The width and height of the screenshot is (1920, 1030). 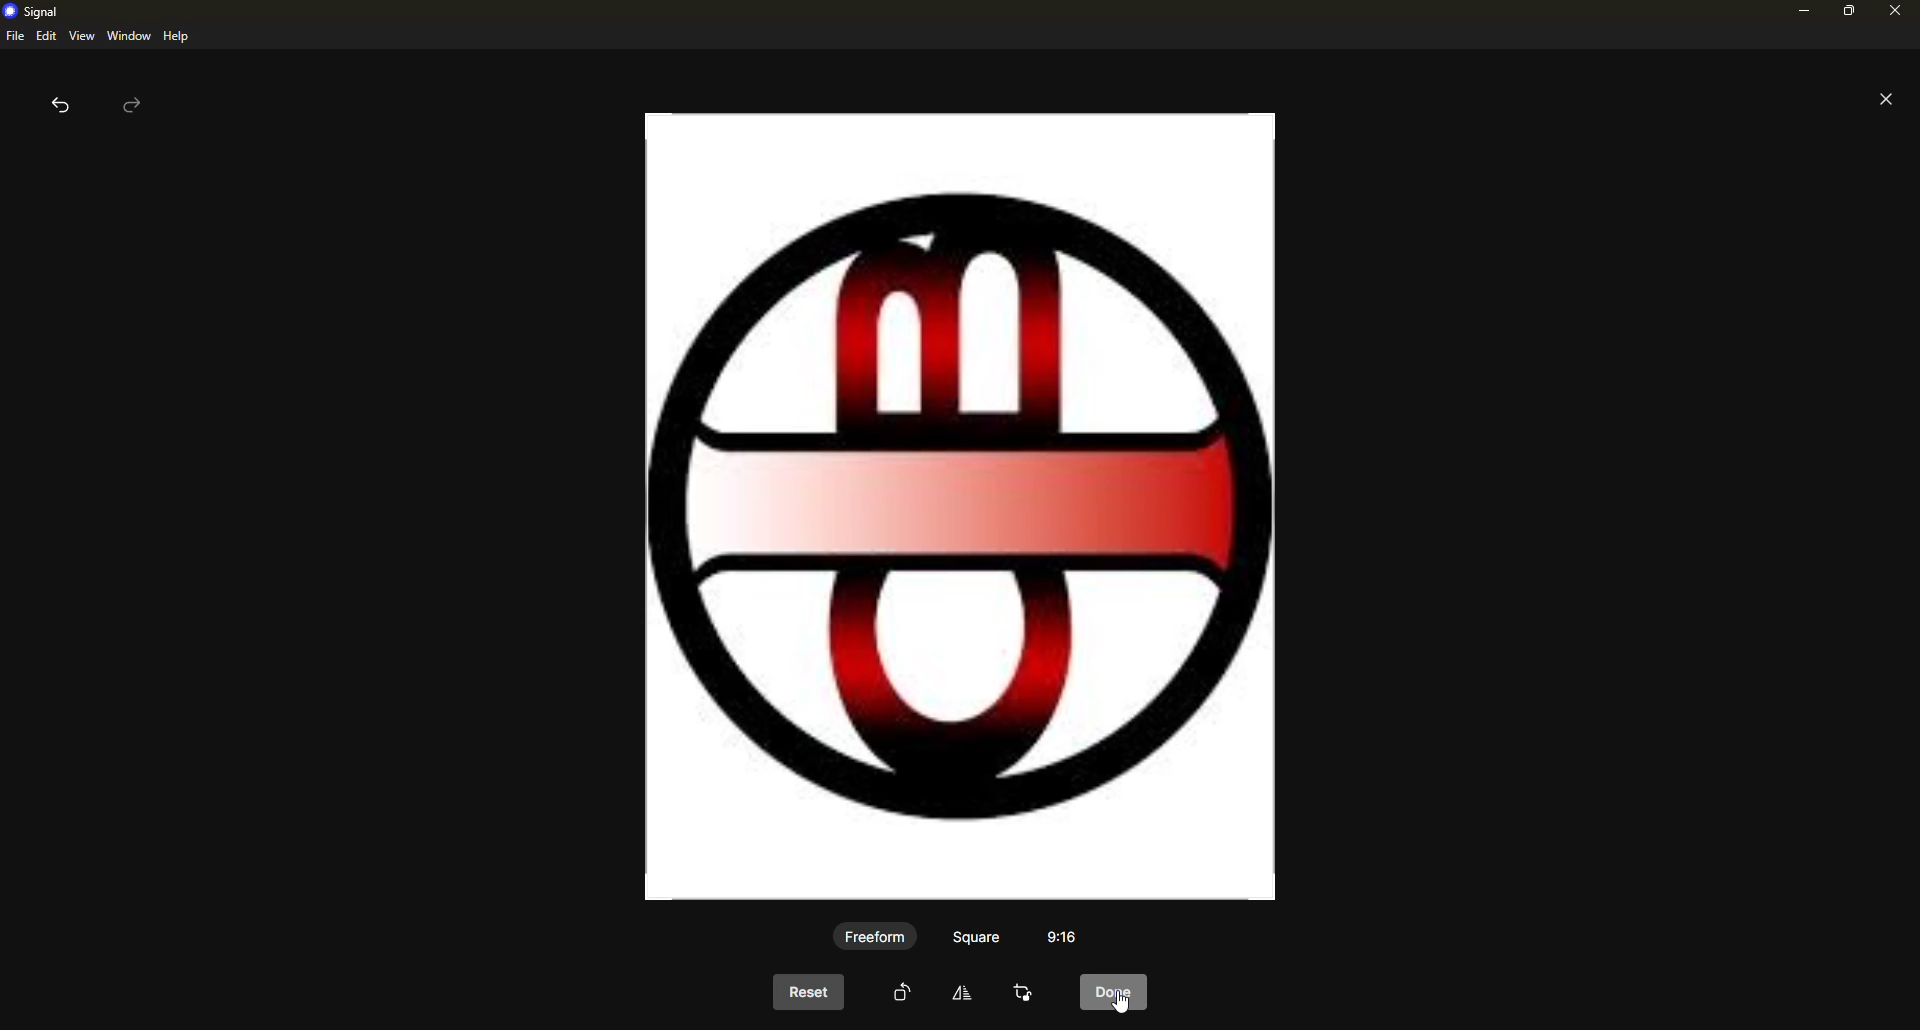 What do you see at coordinates (32, 13) in the screenshot?
I see `signal` at bounding box center [32, 13].